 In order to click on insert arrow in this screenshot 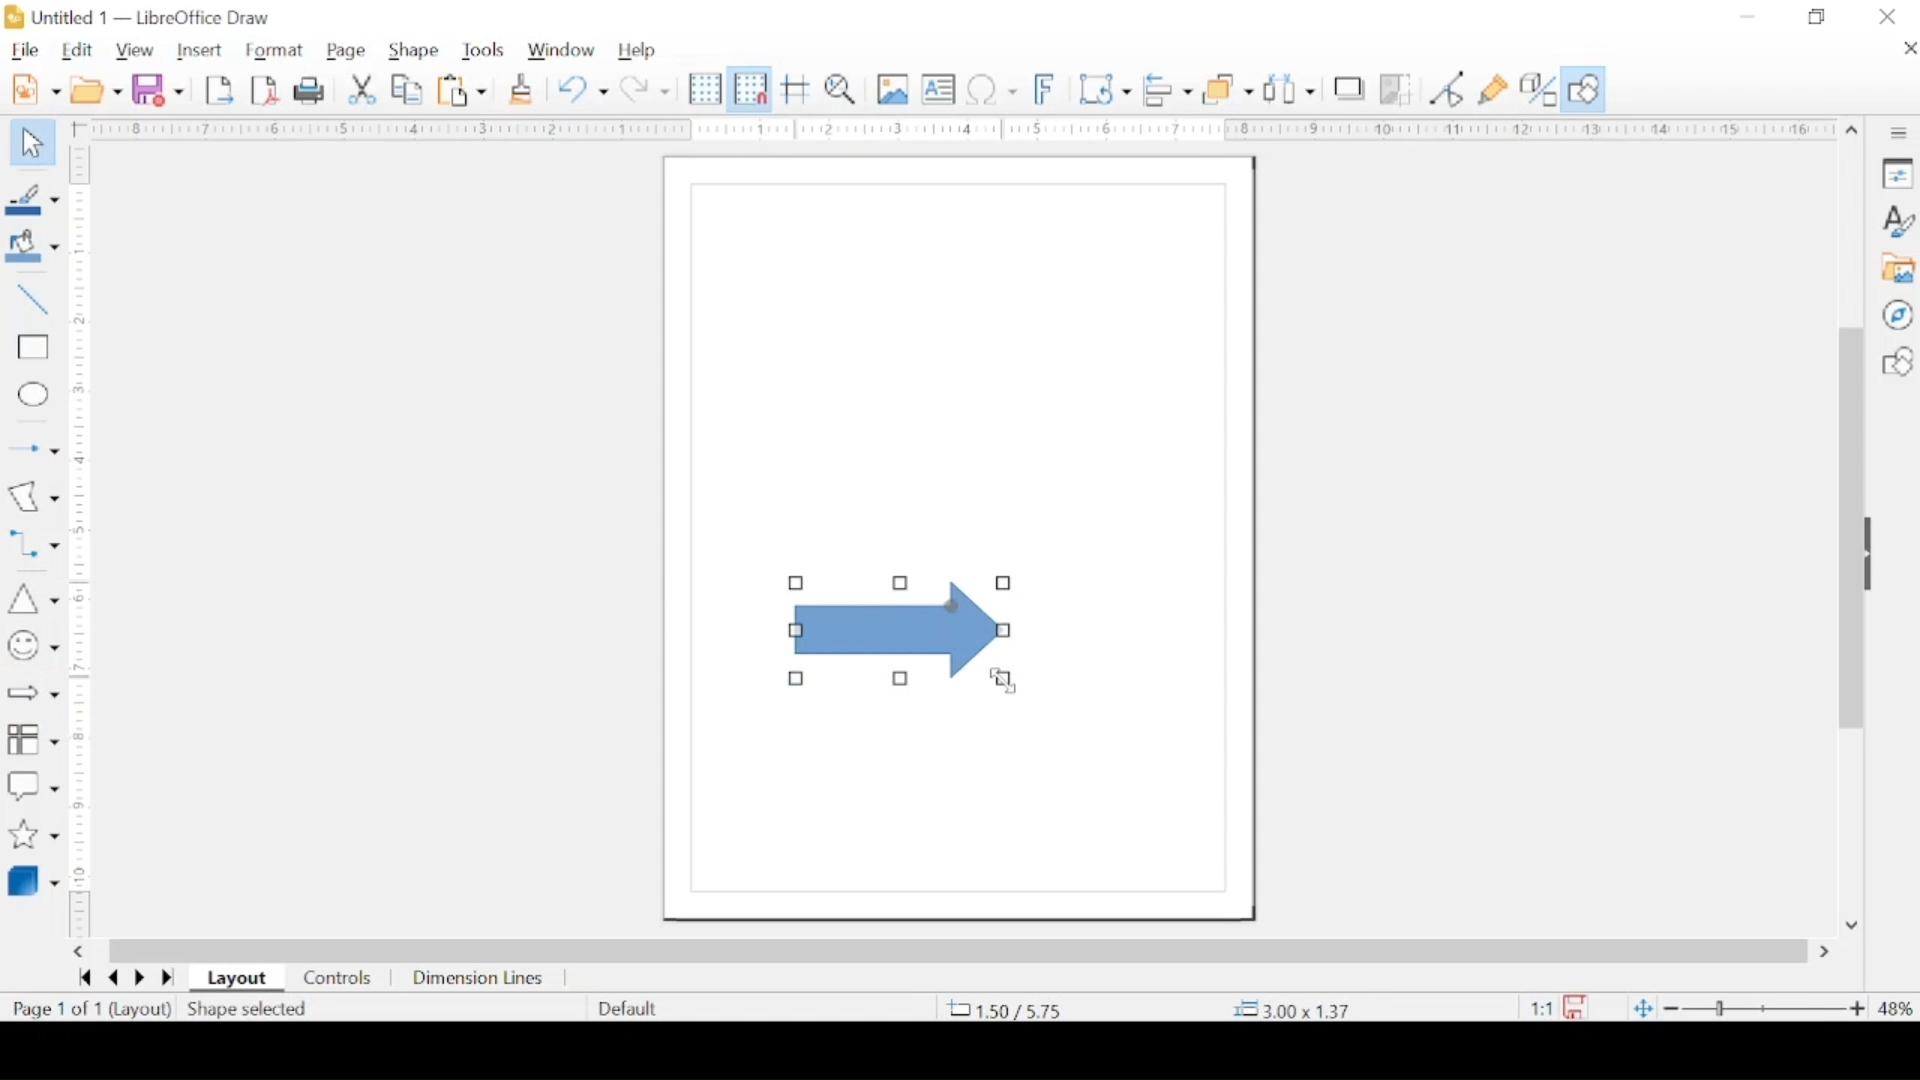, I will do `click(31, 449)`.